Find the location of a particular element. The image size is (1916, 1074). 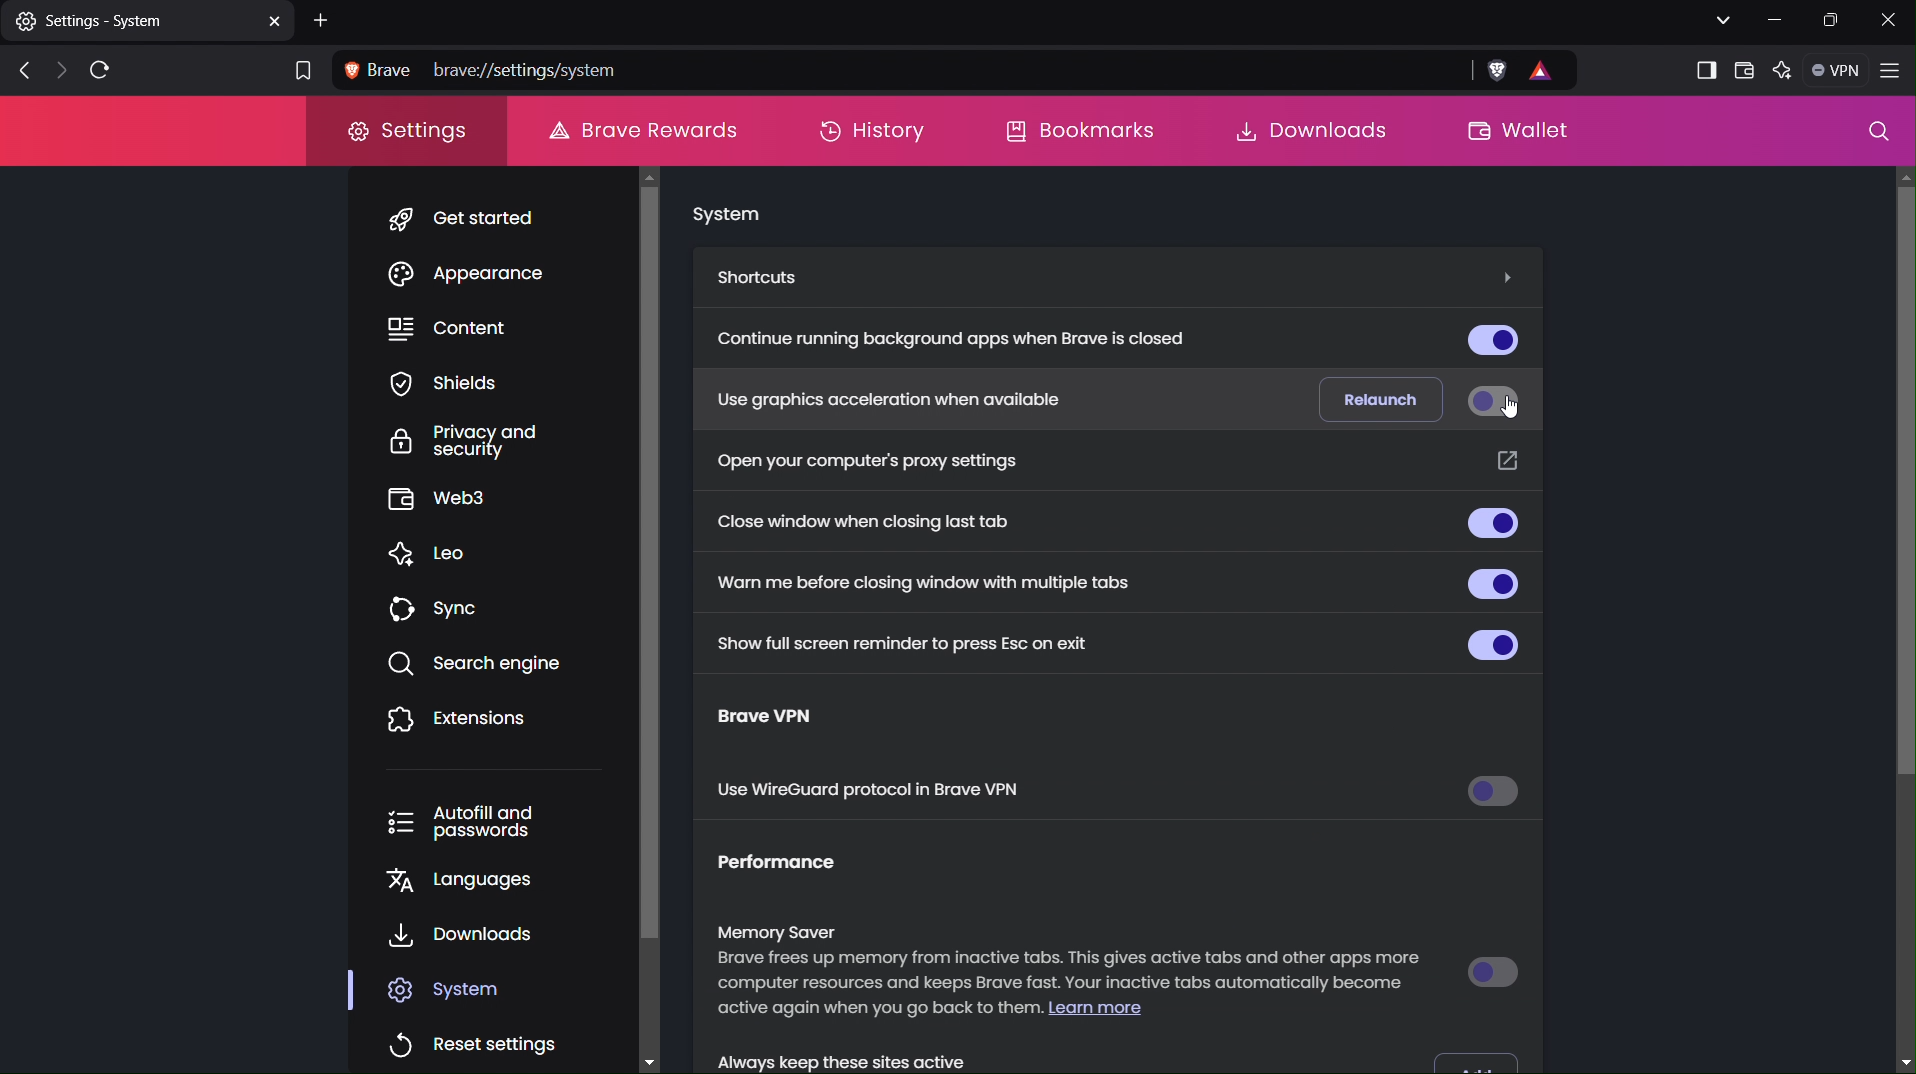

cursor is located at coordinates (1514, 413).